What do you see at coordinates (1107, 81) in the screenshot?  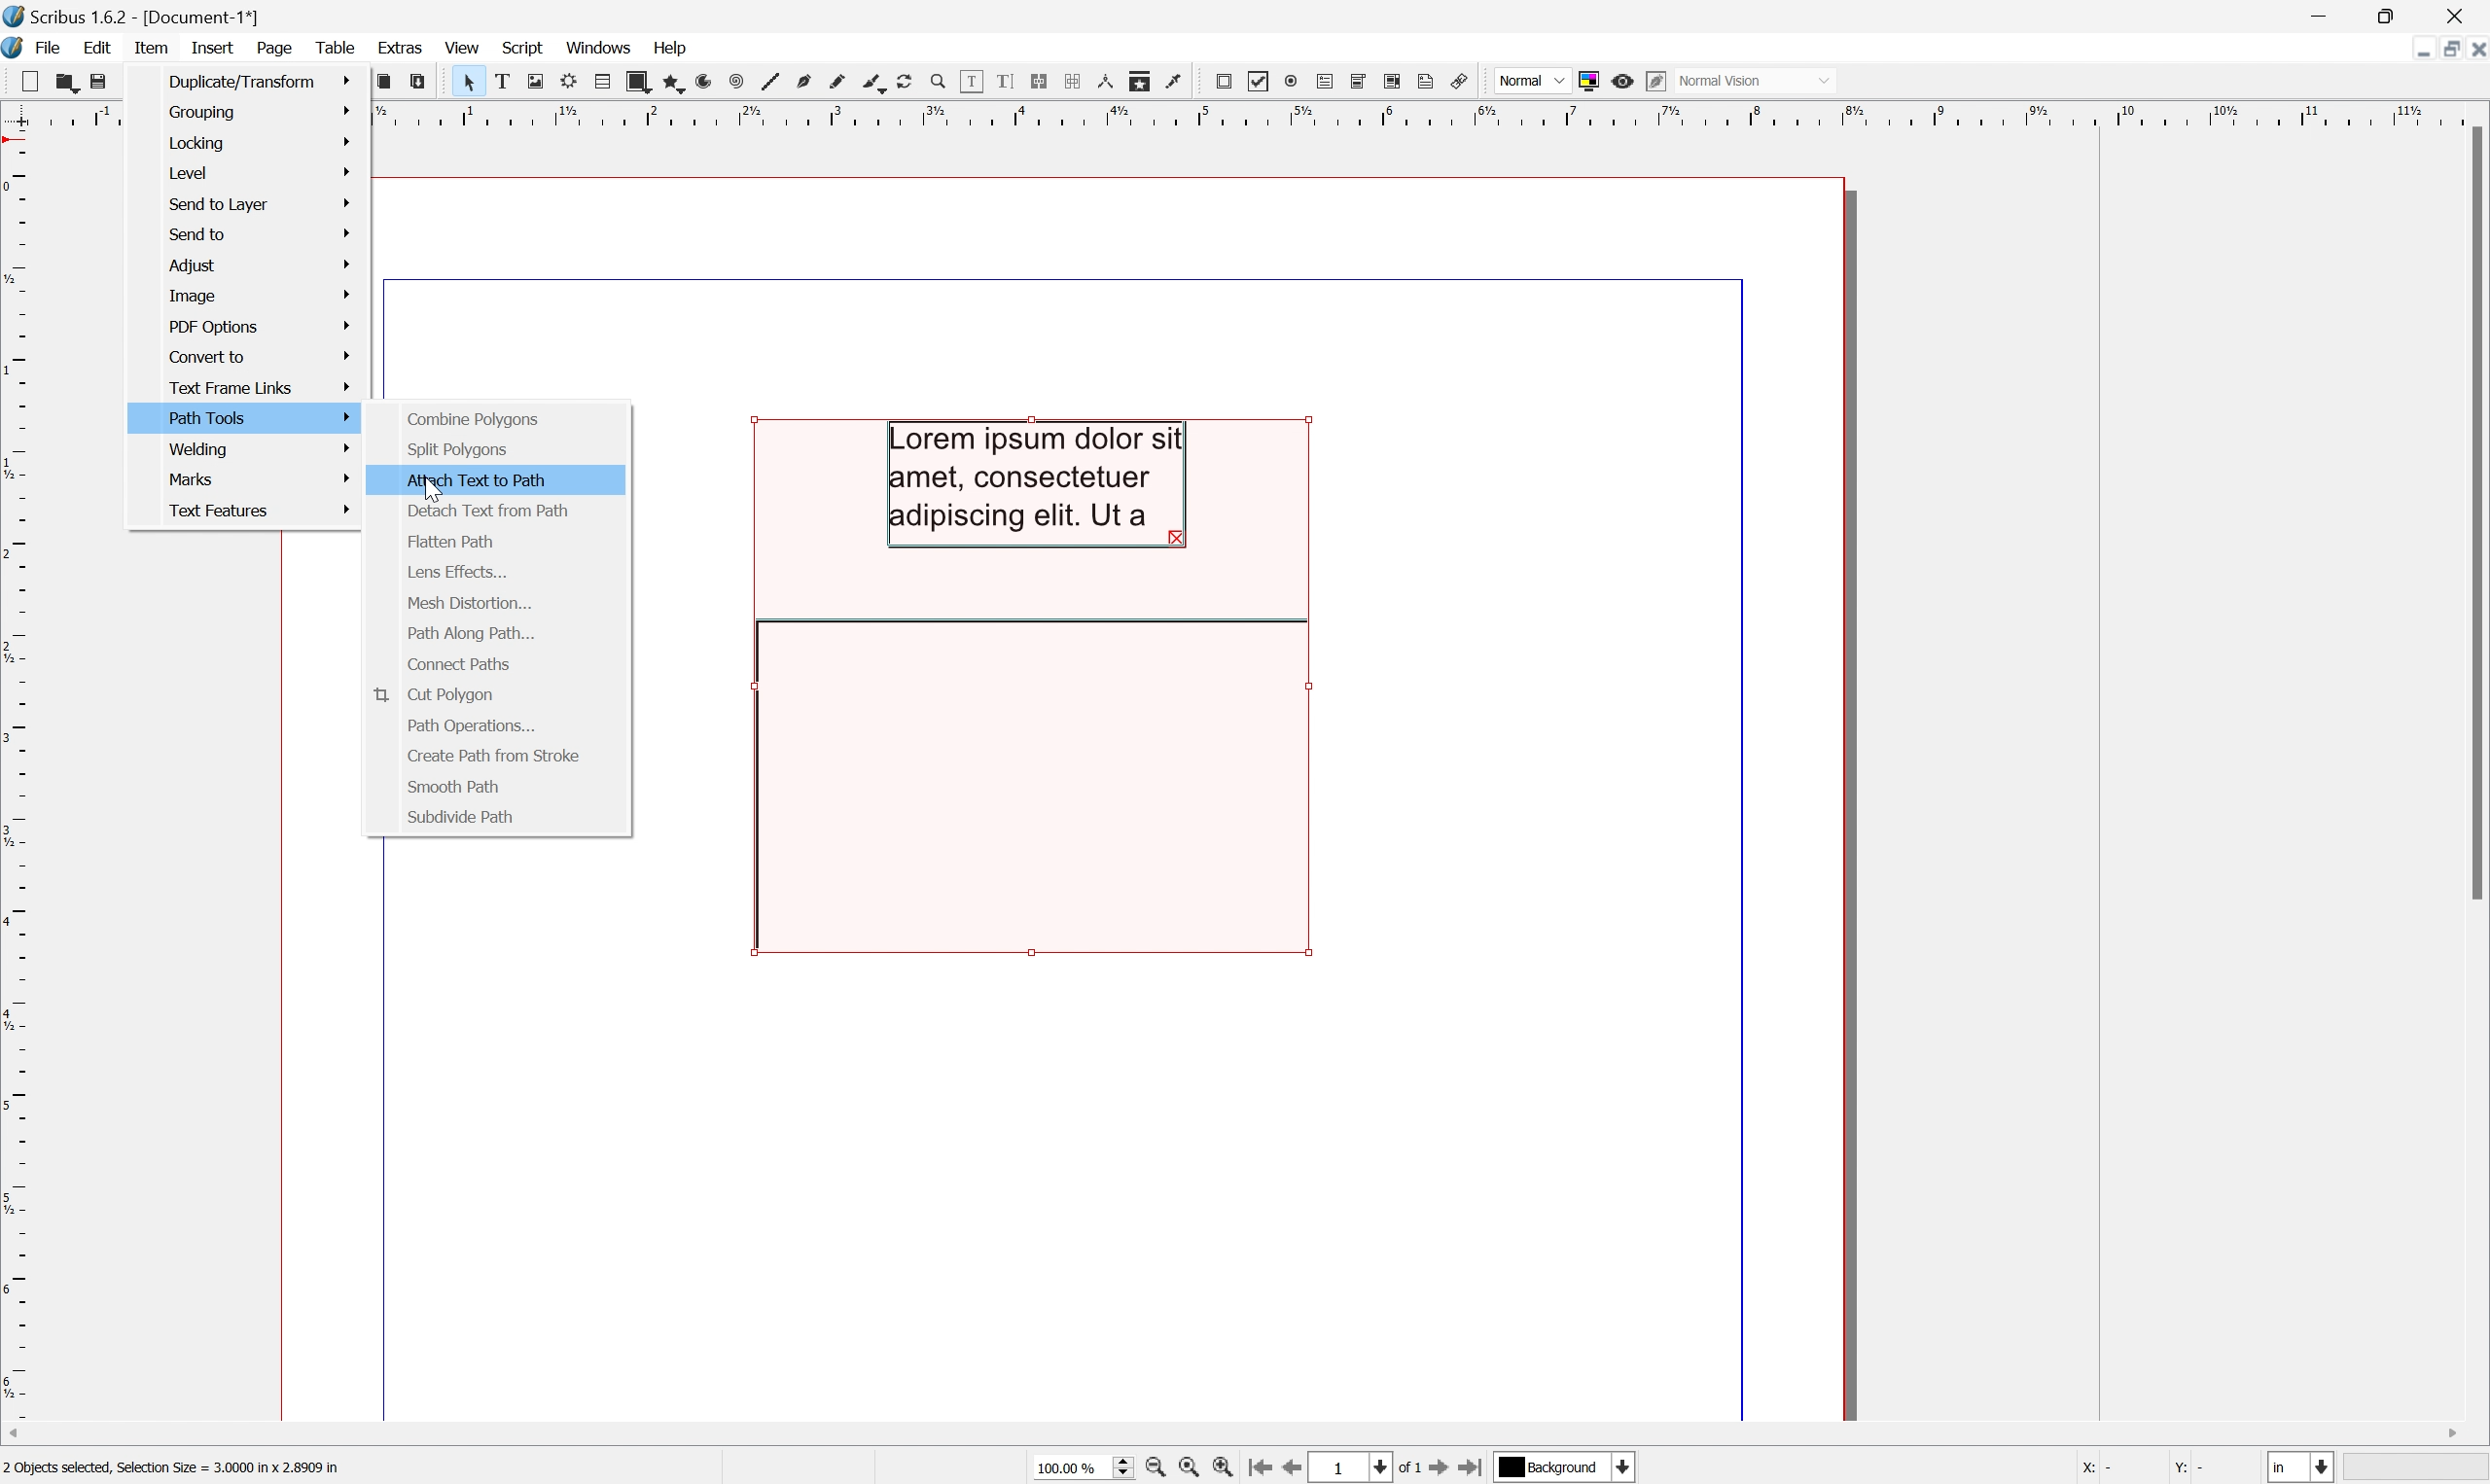 I see `Measurements` at bounding box center [1107, 81].